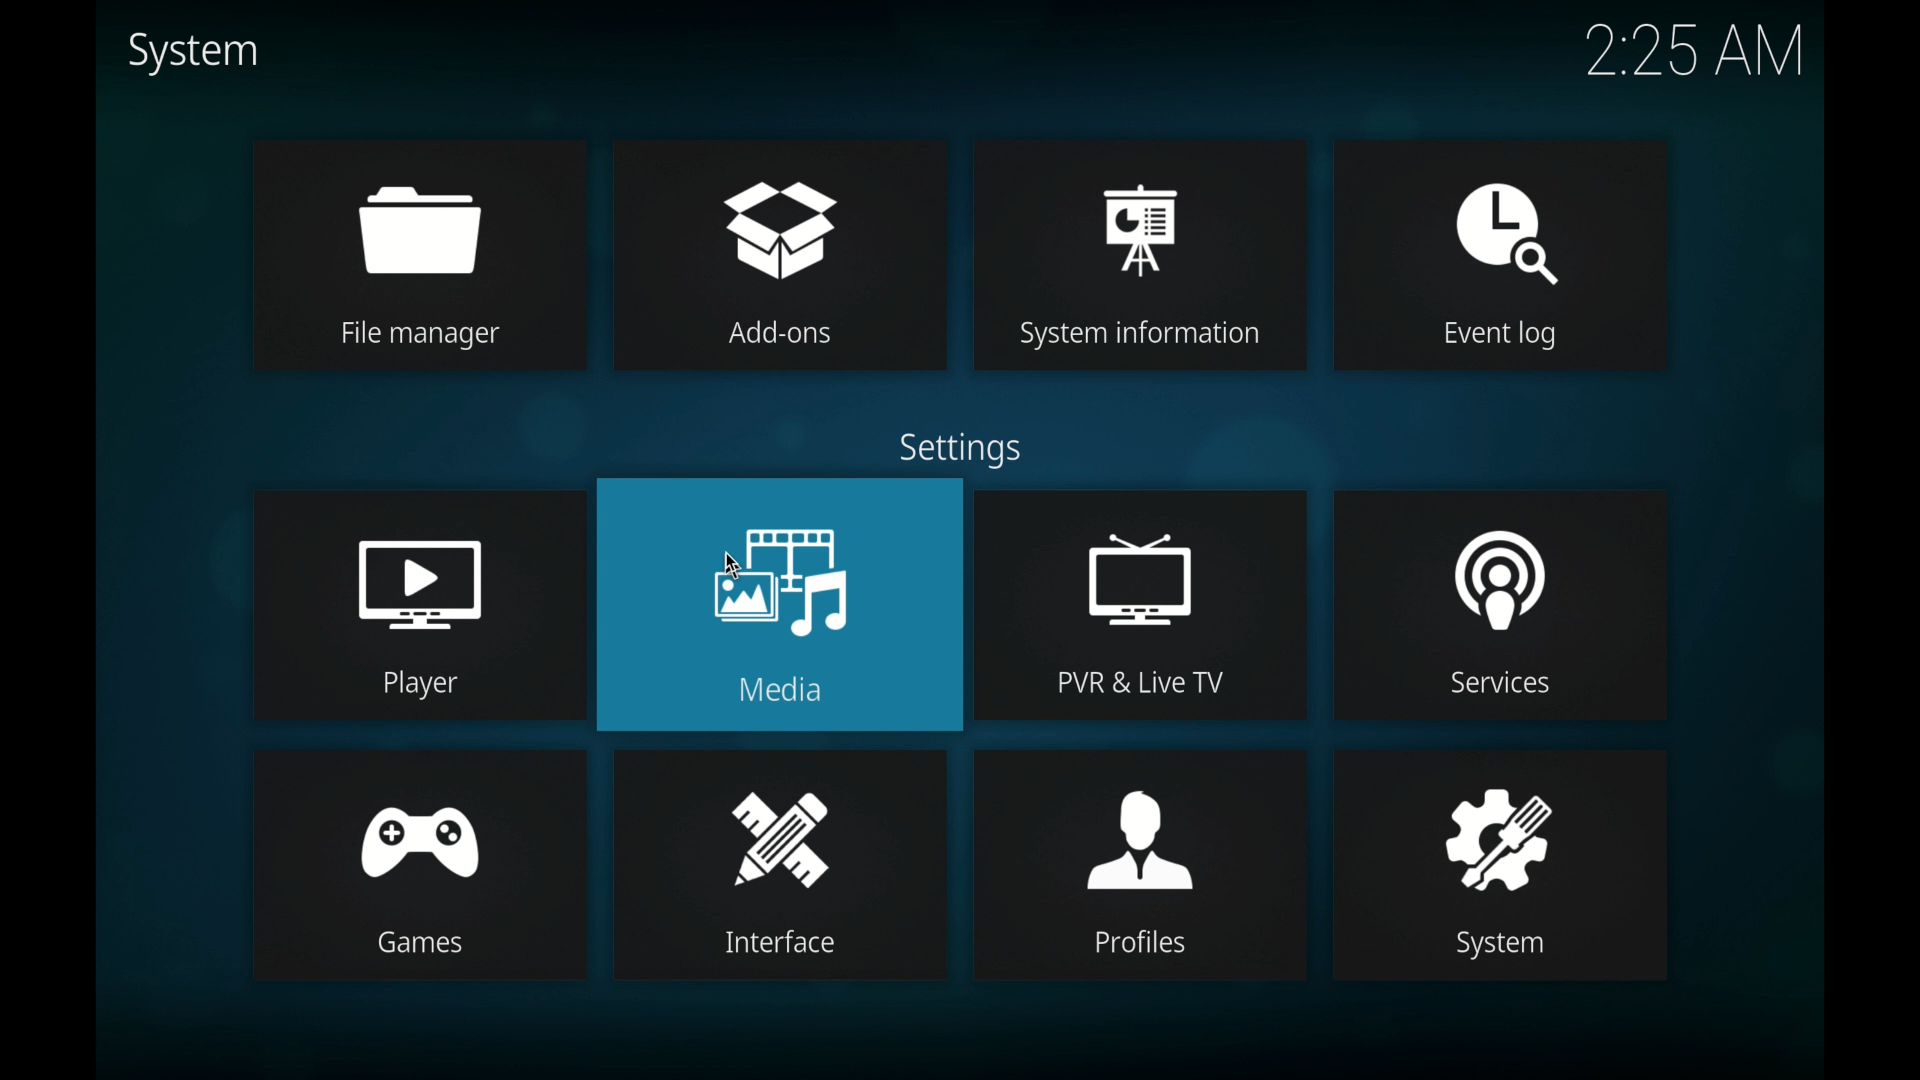 The image size is (1920, 1080). I want to click on syste, so click(194, 53).